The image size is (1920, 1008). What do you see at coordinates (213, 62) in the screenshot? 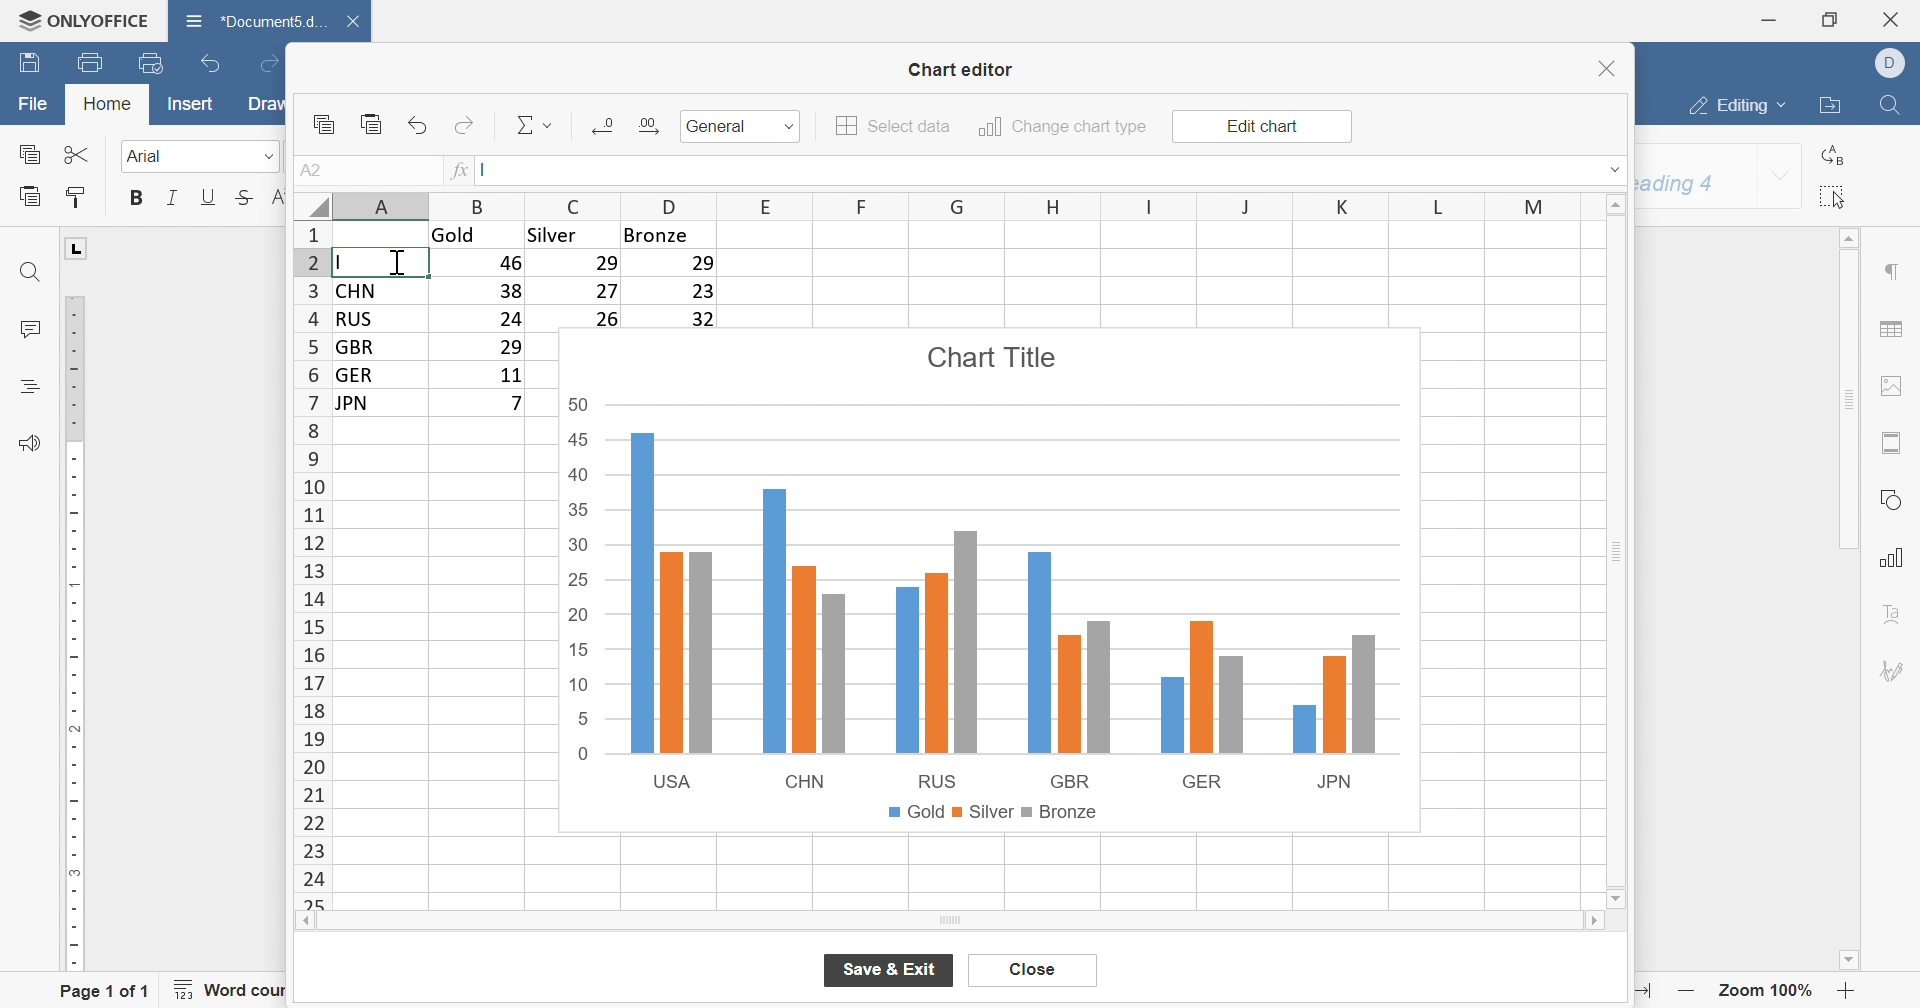
I see `undo` at bounding box center [213, 62].